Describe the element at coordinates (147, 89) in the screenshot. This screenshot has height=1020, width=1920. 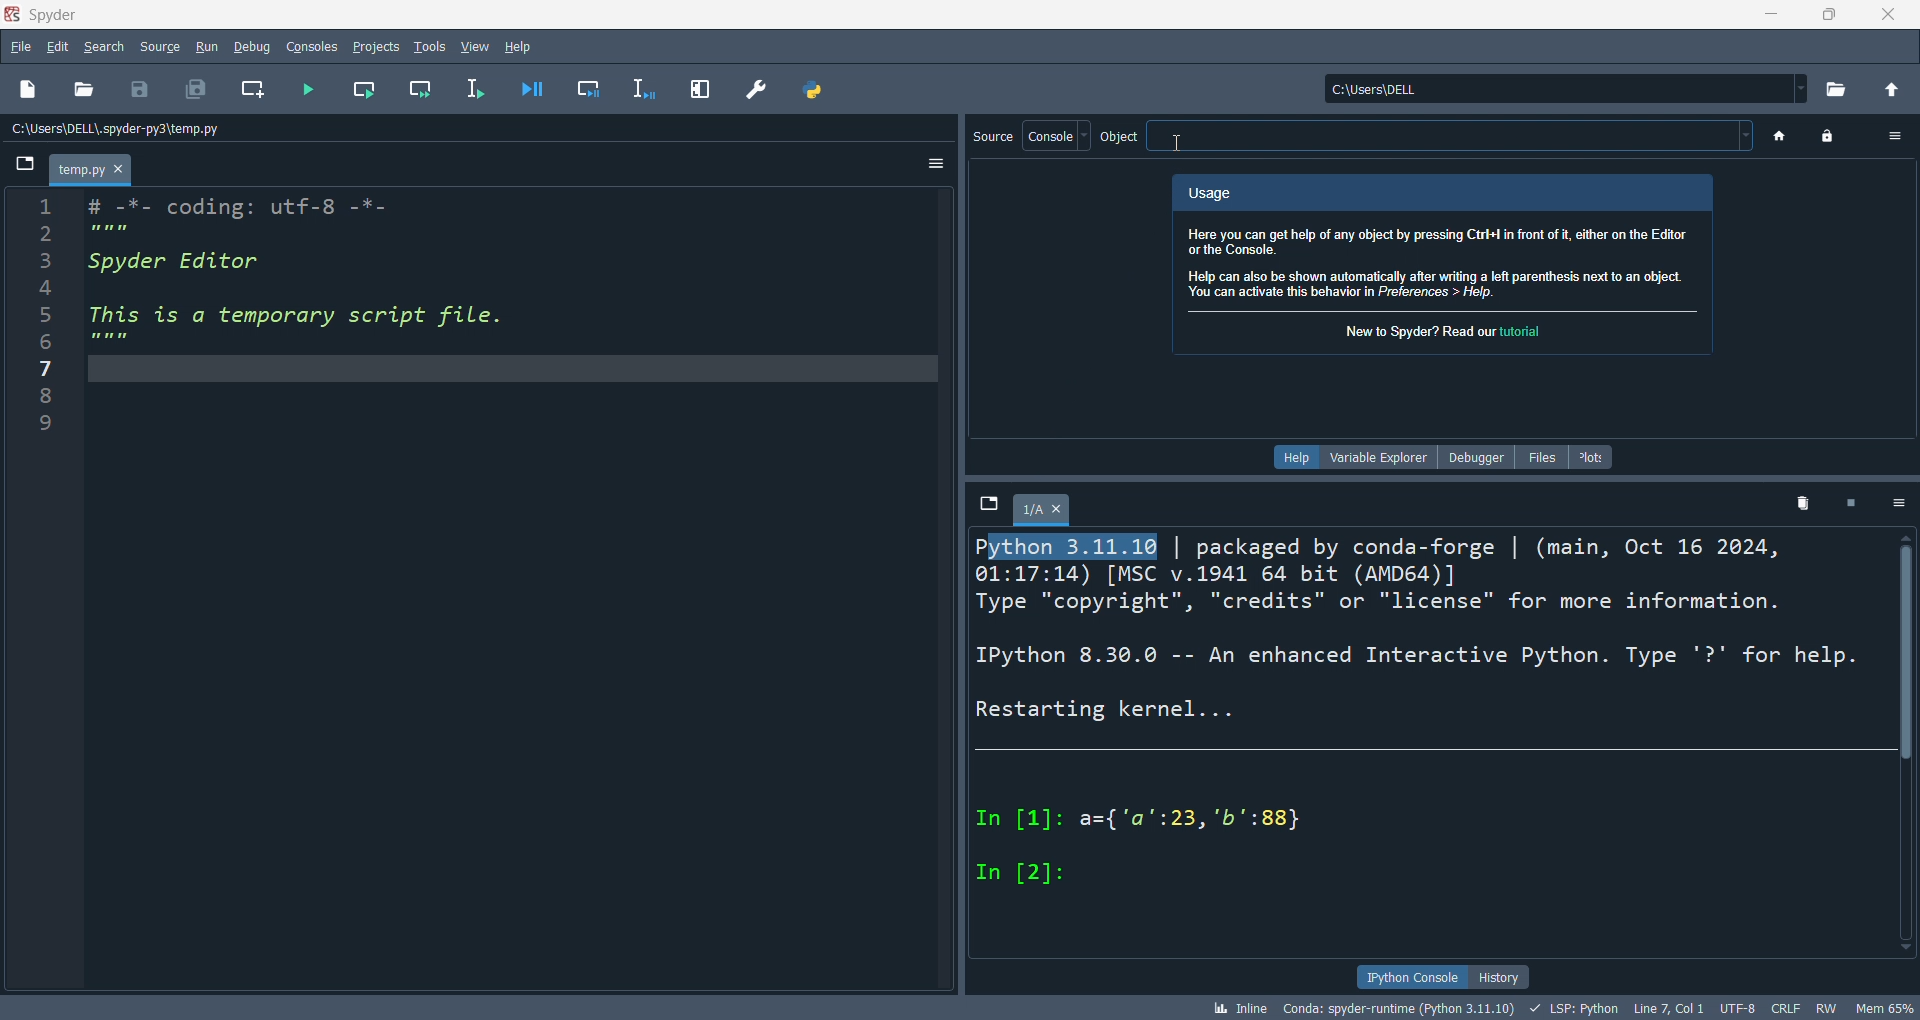
I see `save` at that location.